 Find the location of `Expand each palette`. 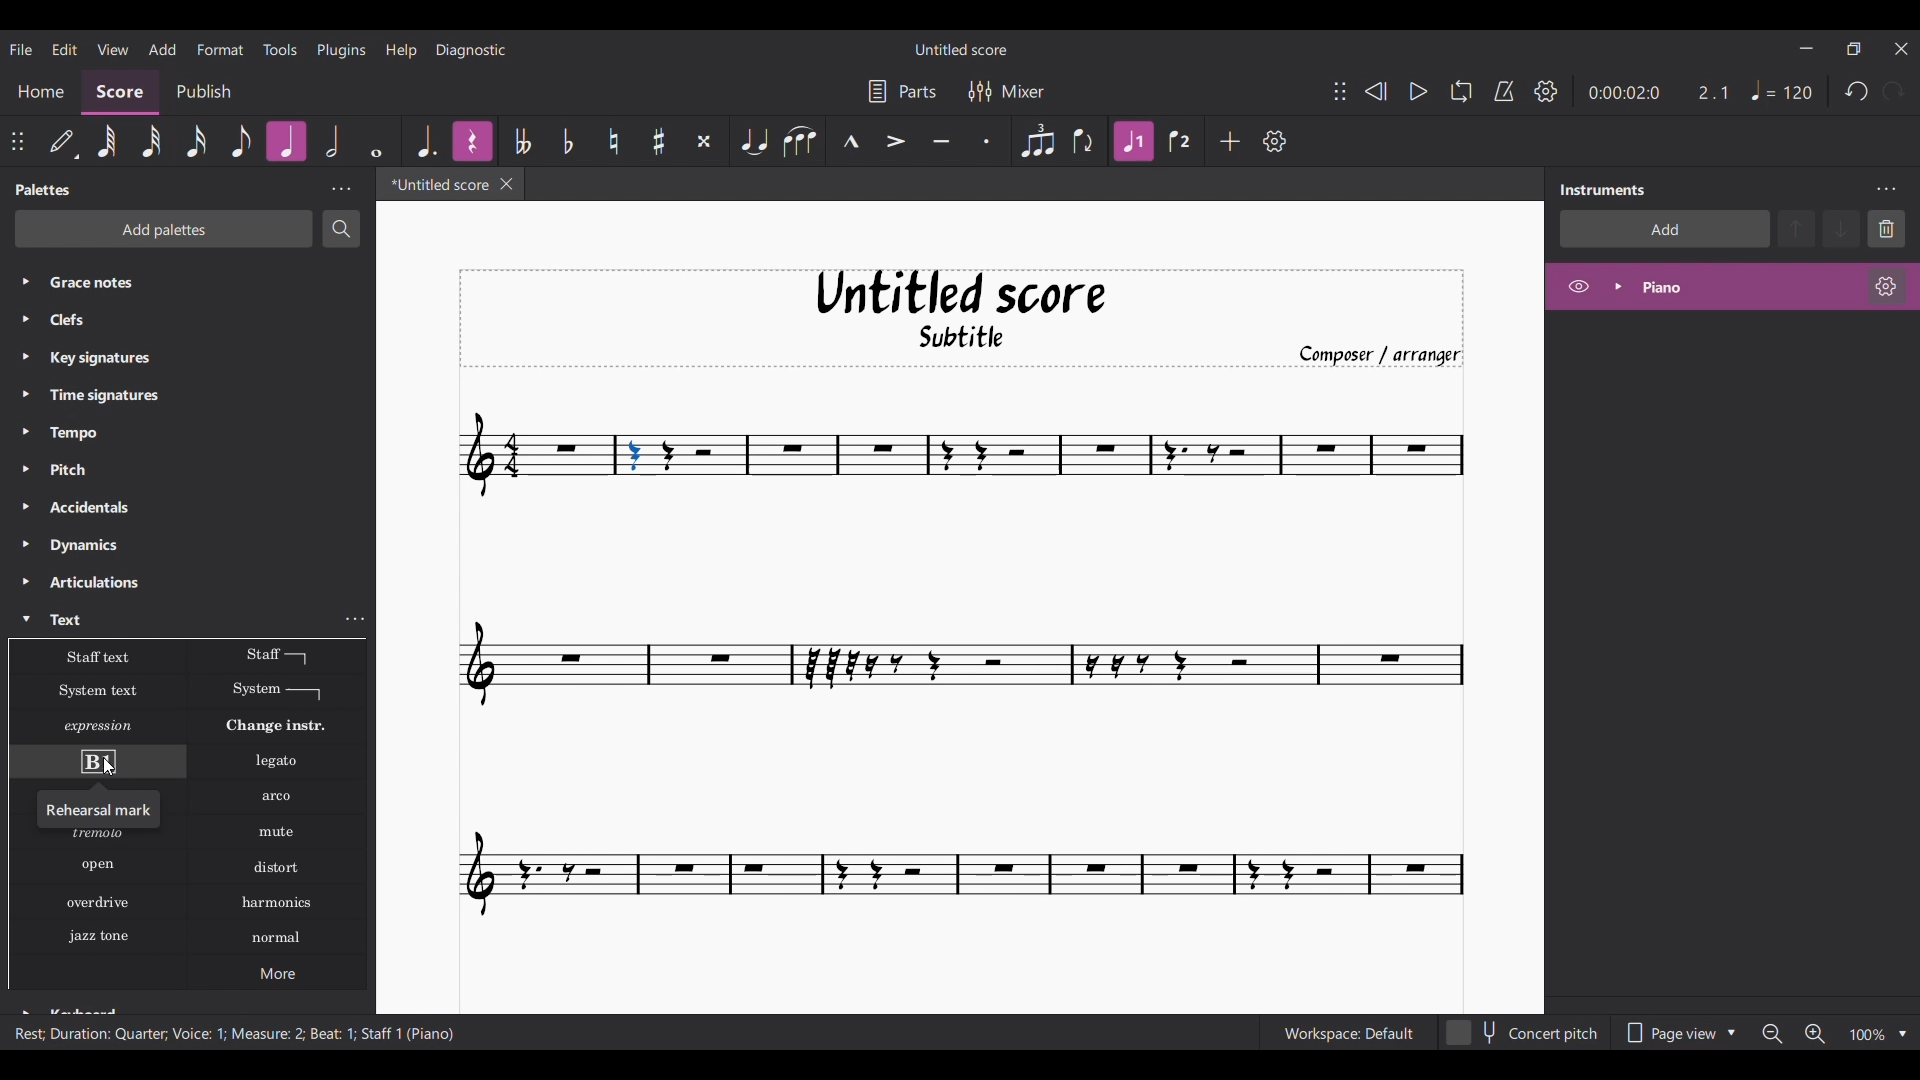

Expand each palette is located at coordinates (26, 524).